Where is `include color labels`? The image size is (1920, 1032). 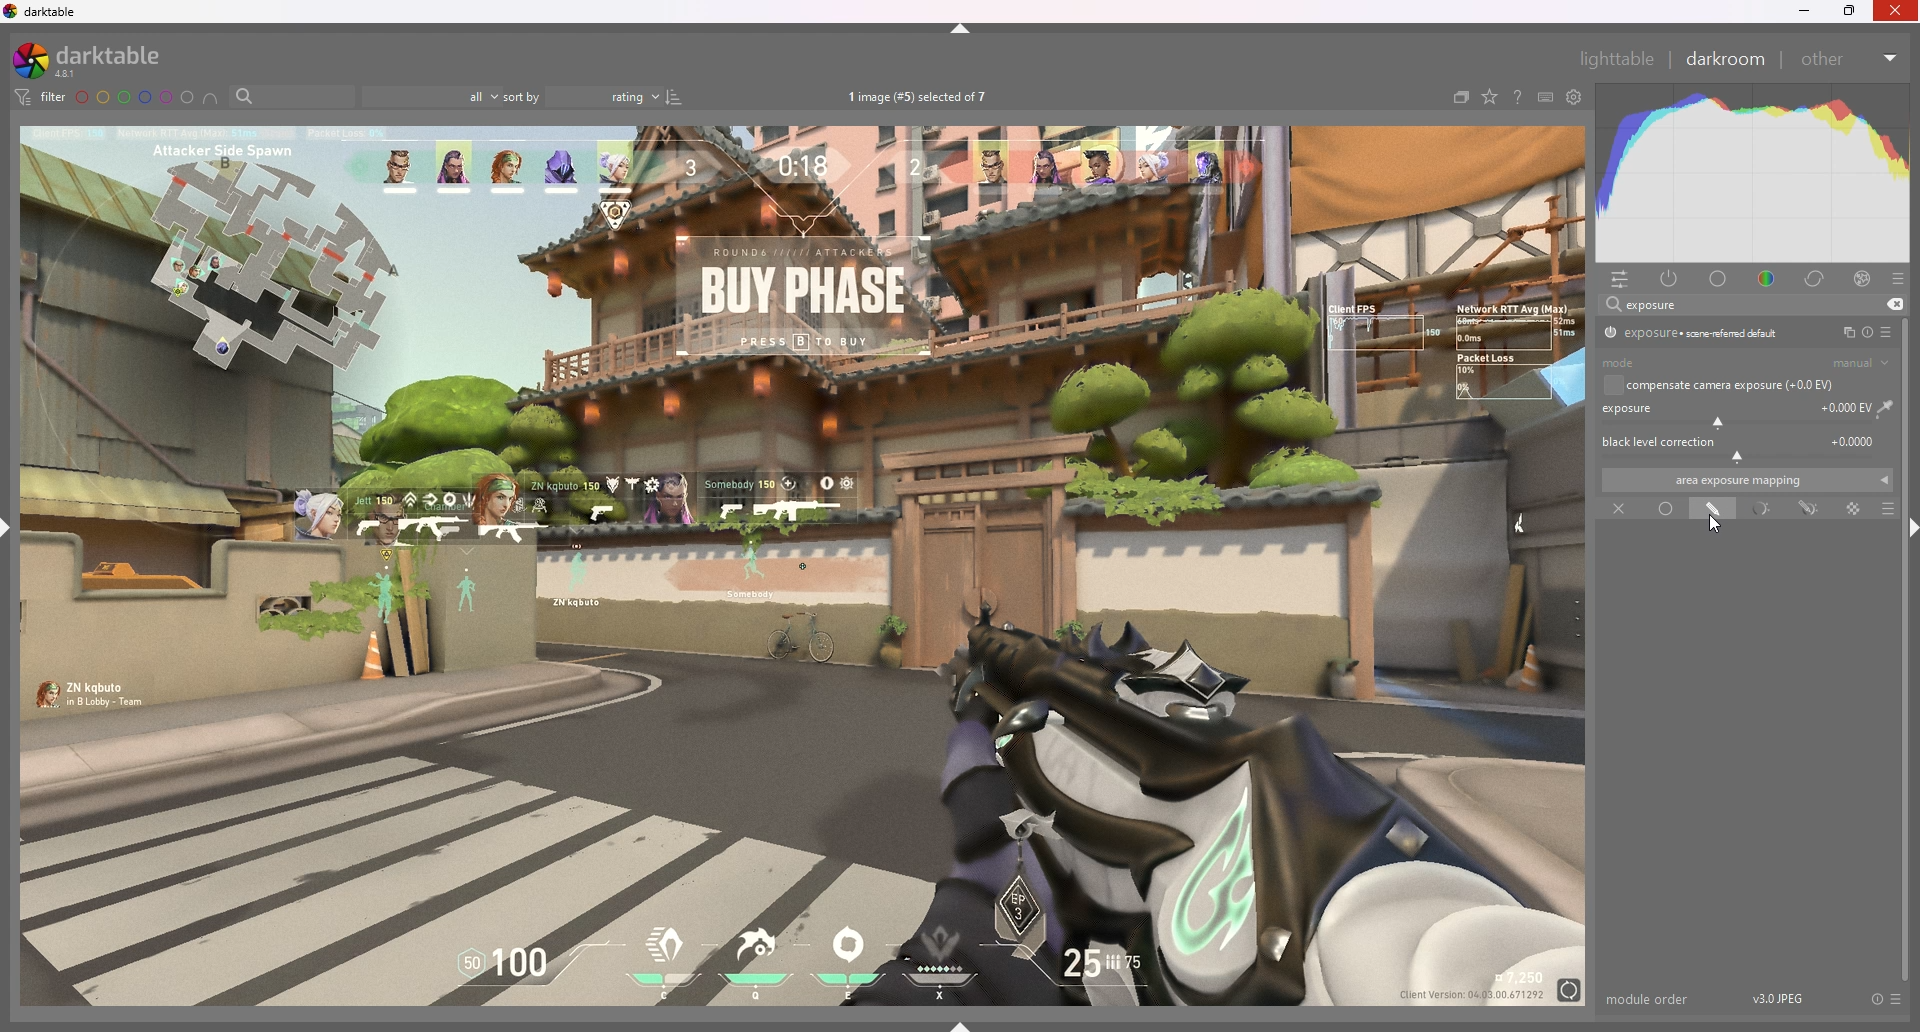
include color labels is located at coordinates (213, 98).